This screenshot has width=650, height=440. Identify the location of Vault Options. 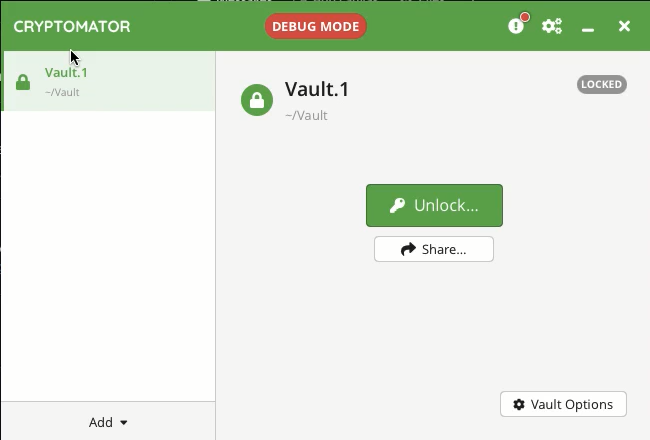
(561, 404).